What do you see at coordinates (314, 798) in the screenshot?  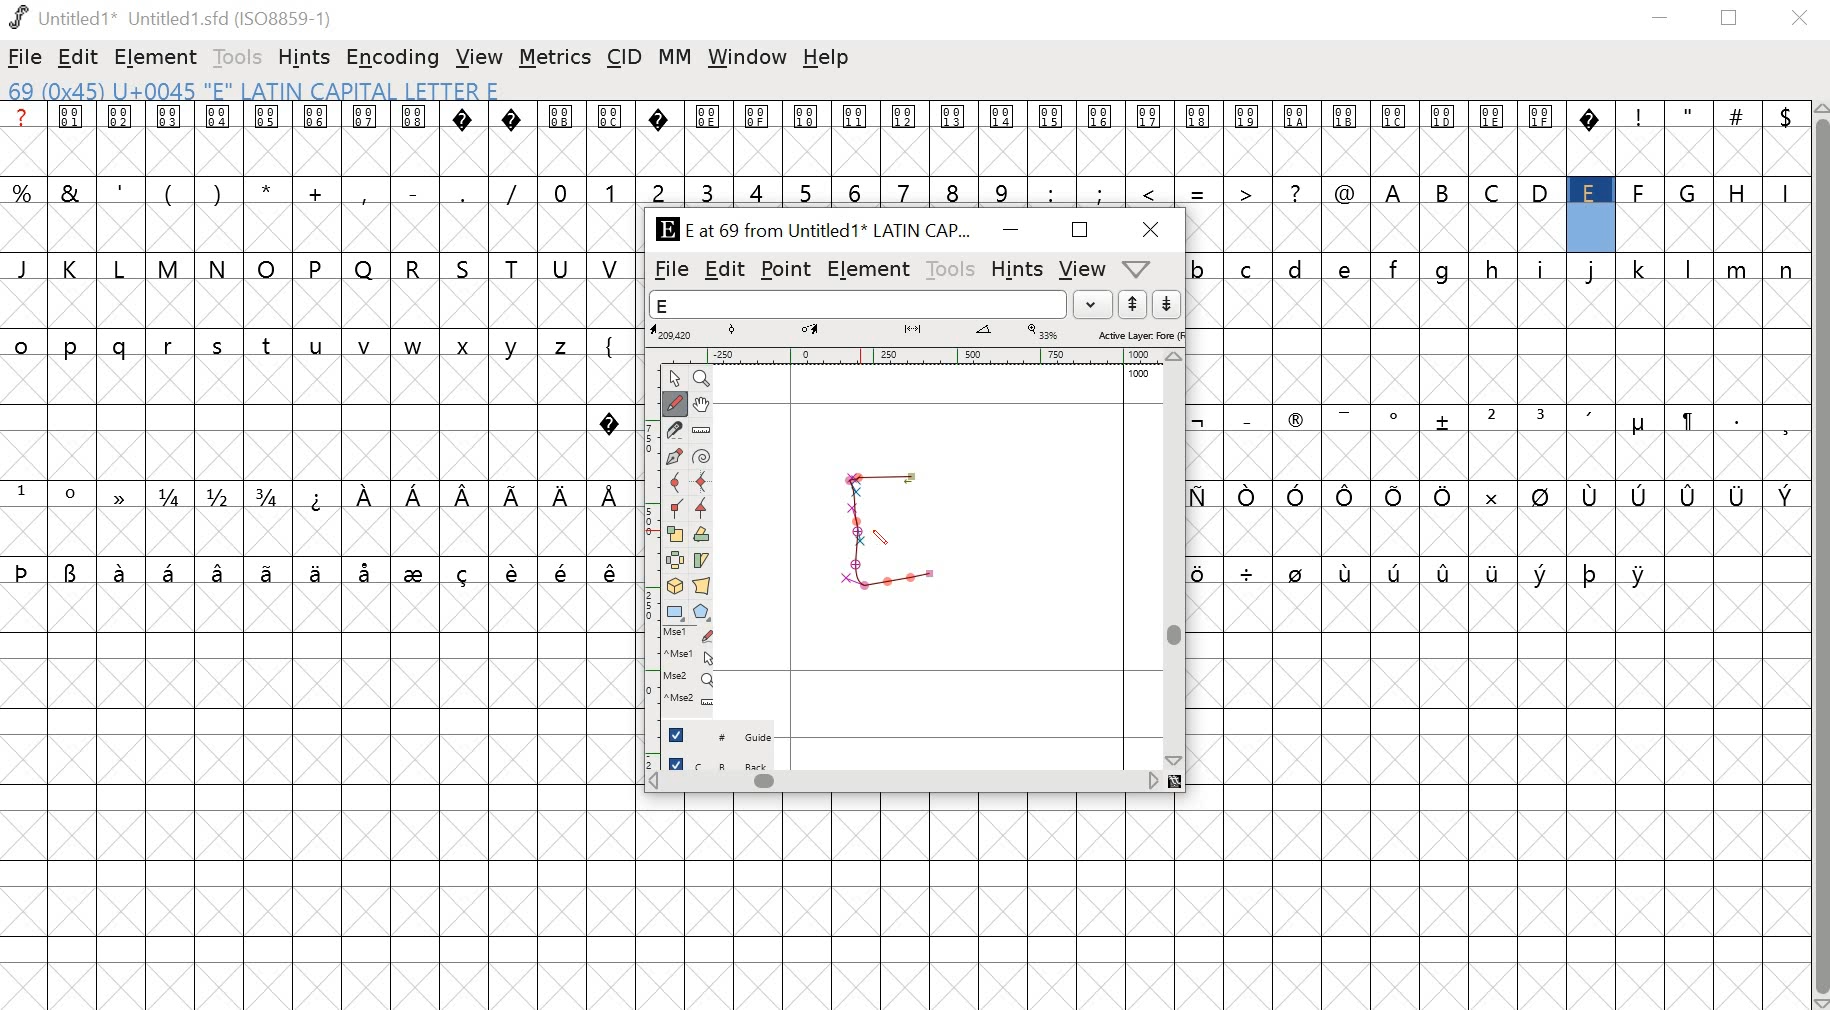 I see `empty cells` at bounding box center [314, 798].